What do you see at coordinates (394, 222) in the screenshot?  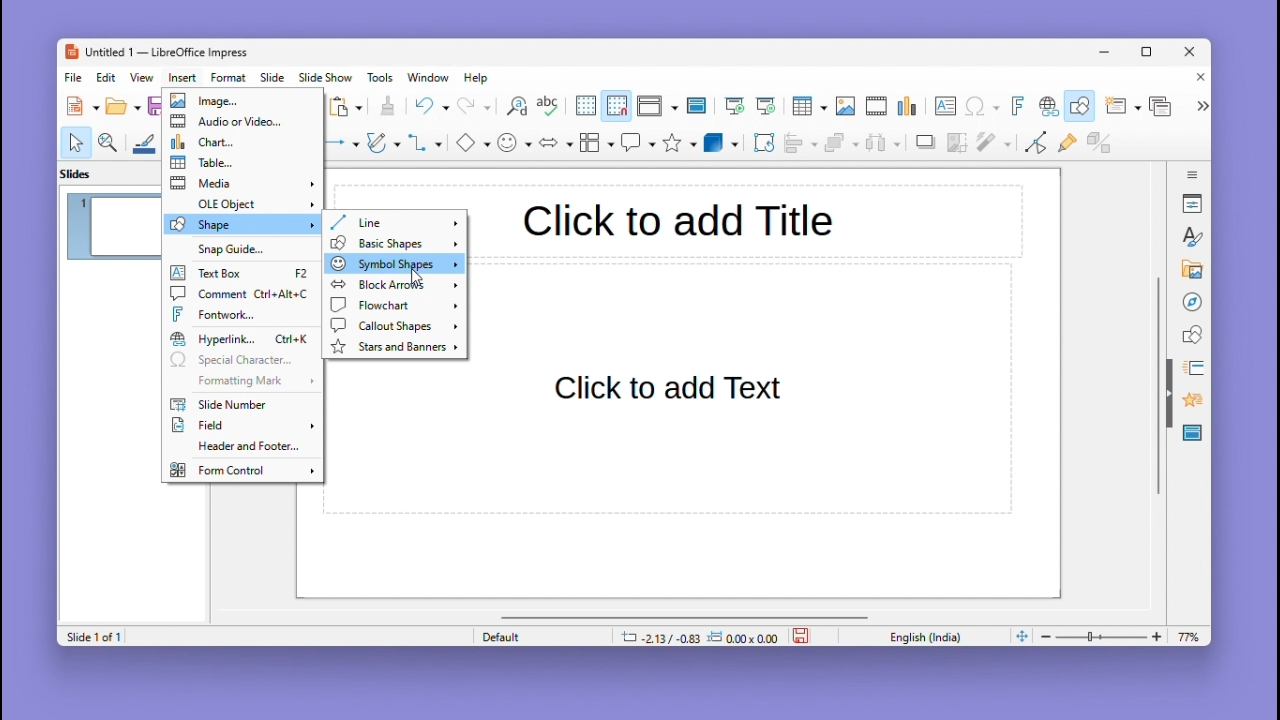 I see `Line` at bounding box center [394, 222].